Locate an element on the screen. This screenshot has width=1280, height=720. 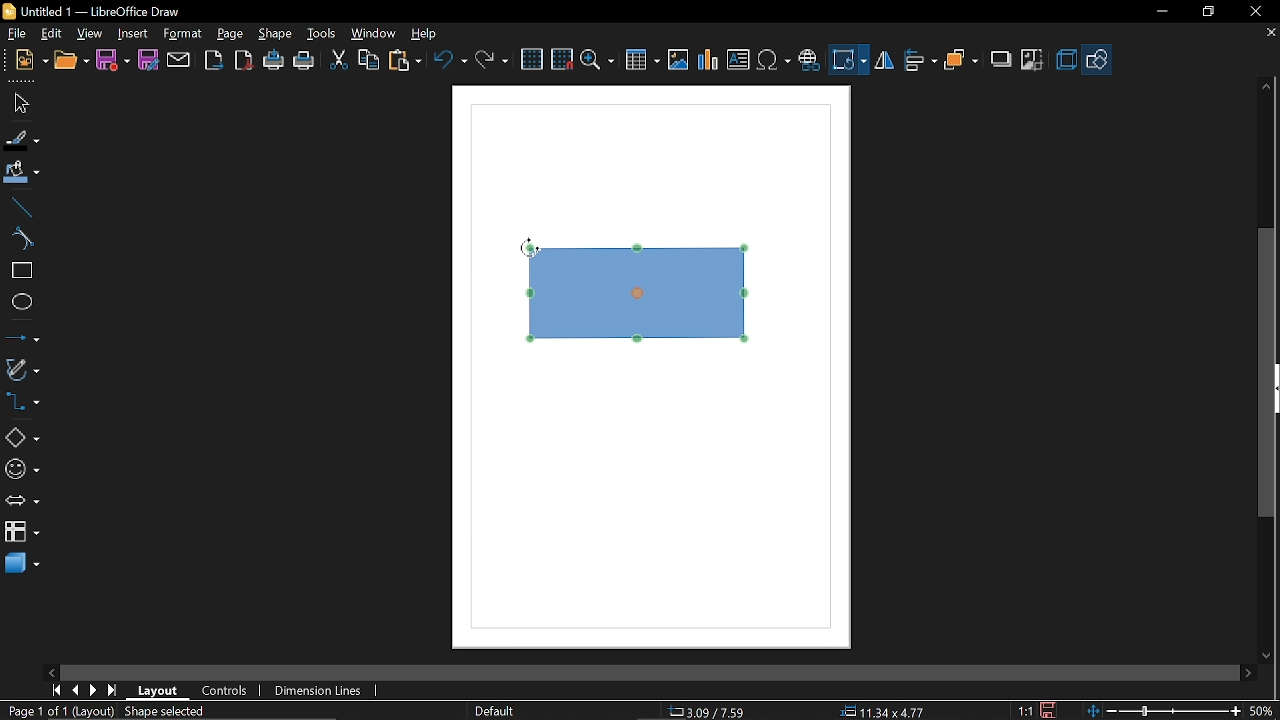
View is located at coordinates (91, 33).